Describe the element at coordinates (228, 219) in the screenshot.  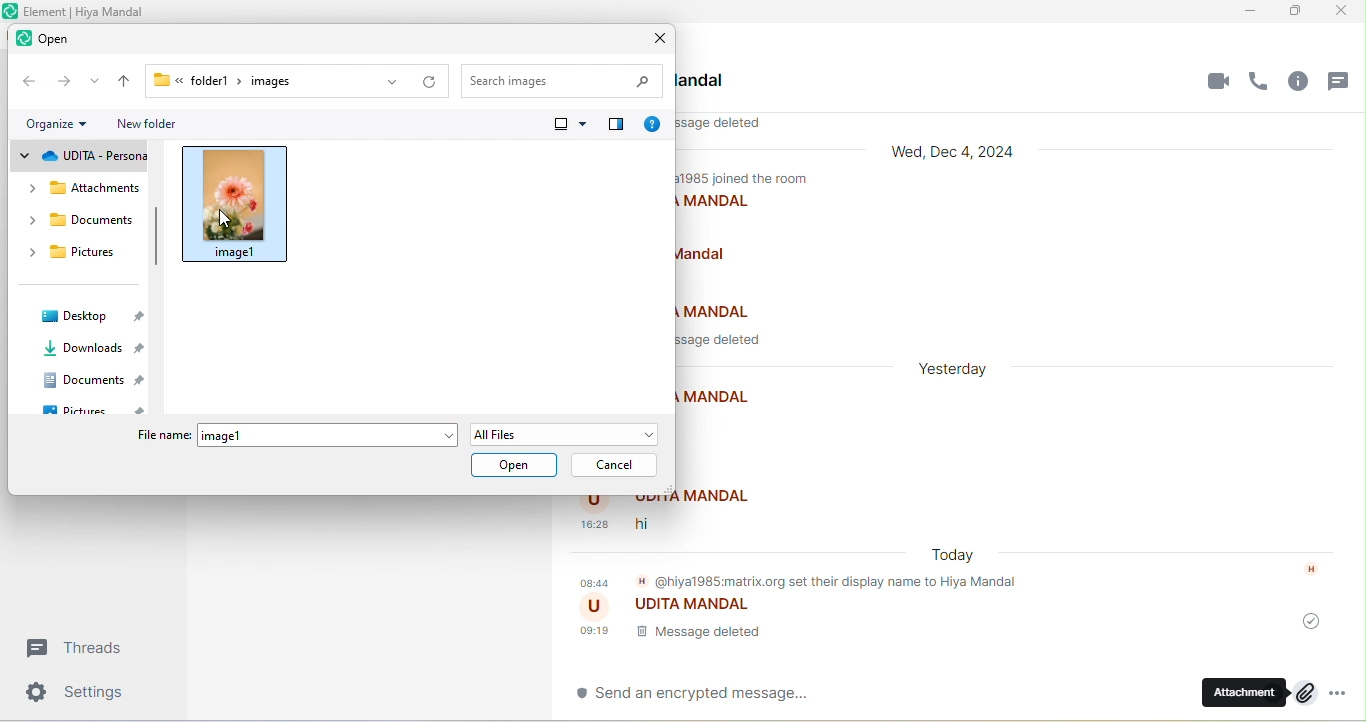
I see `cursor` at that location.